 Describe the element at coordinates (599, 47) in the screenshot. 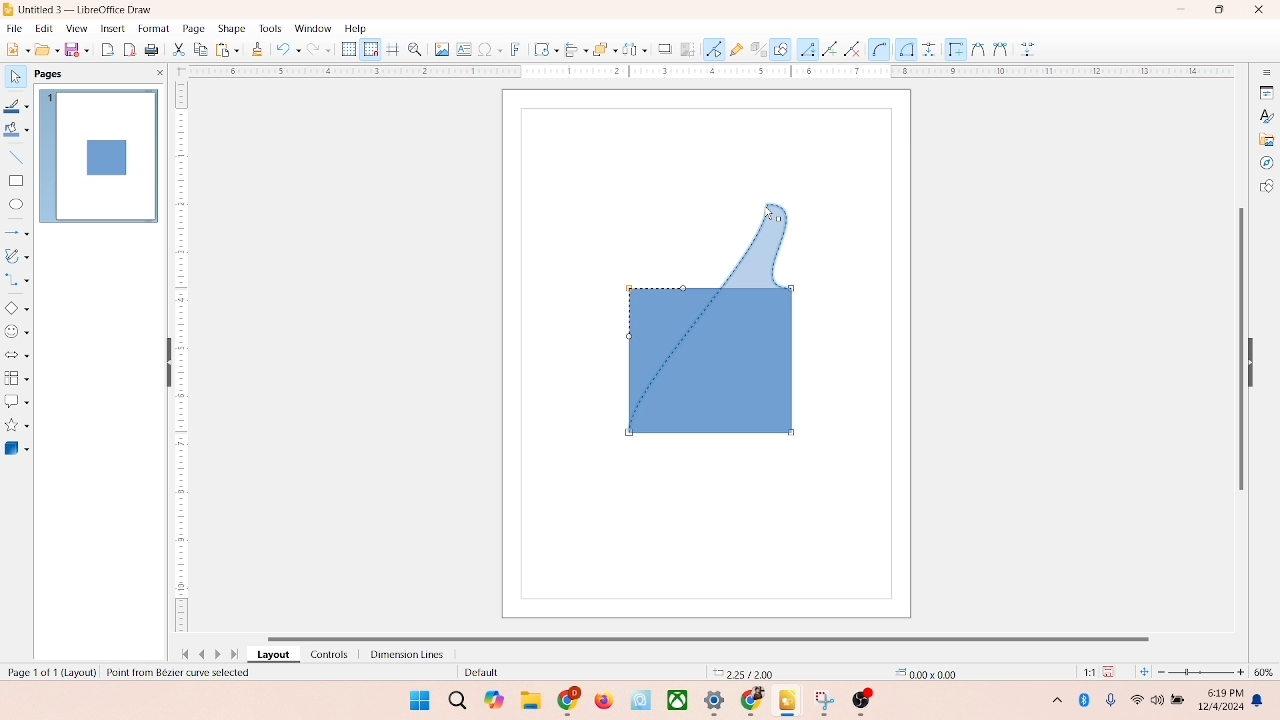

I see `arrange` at that location.